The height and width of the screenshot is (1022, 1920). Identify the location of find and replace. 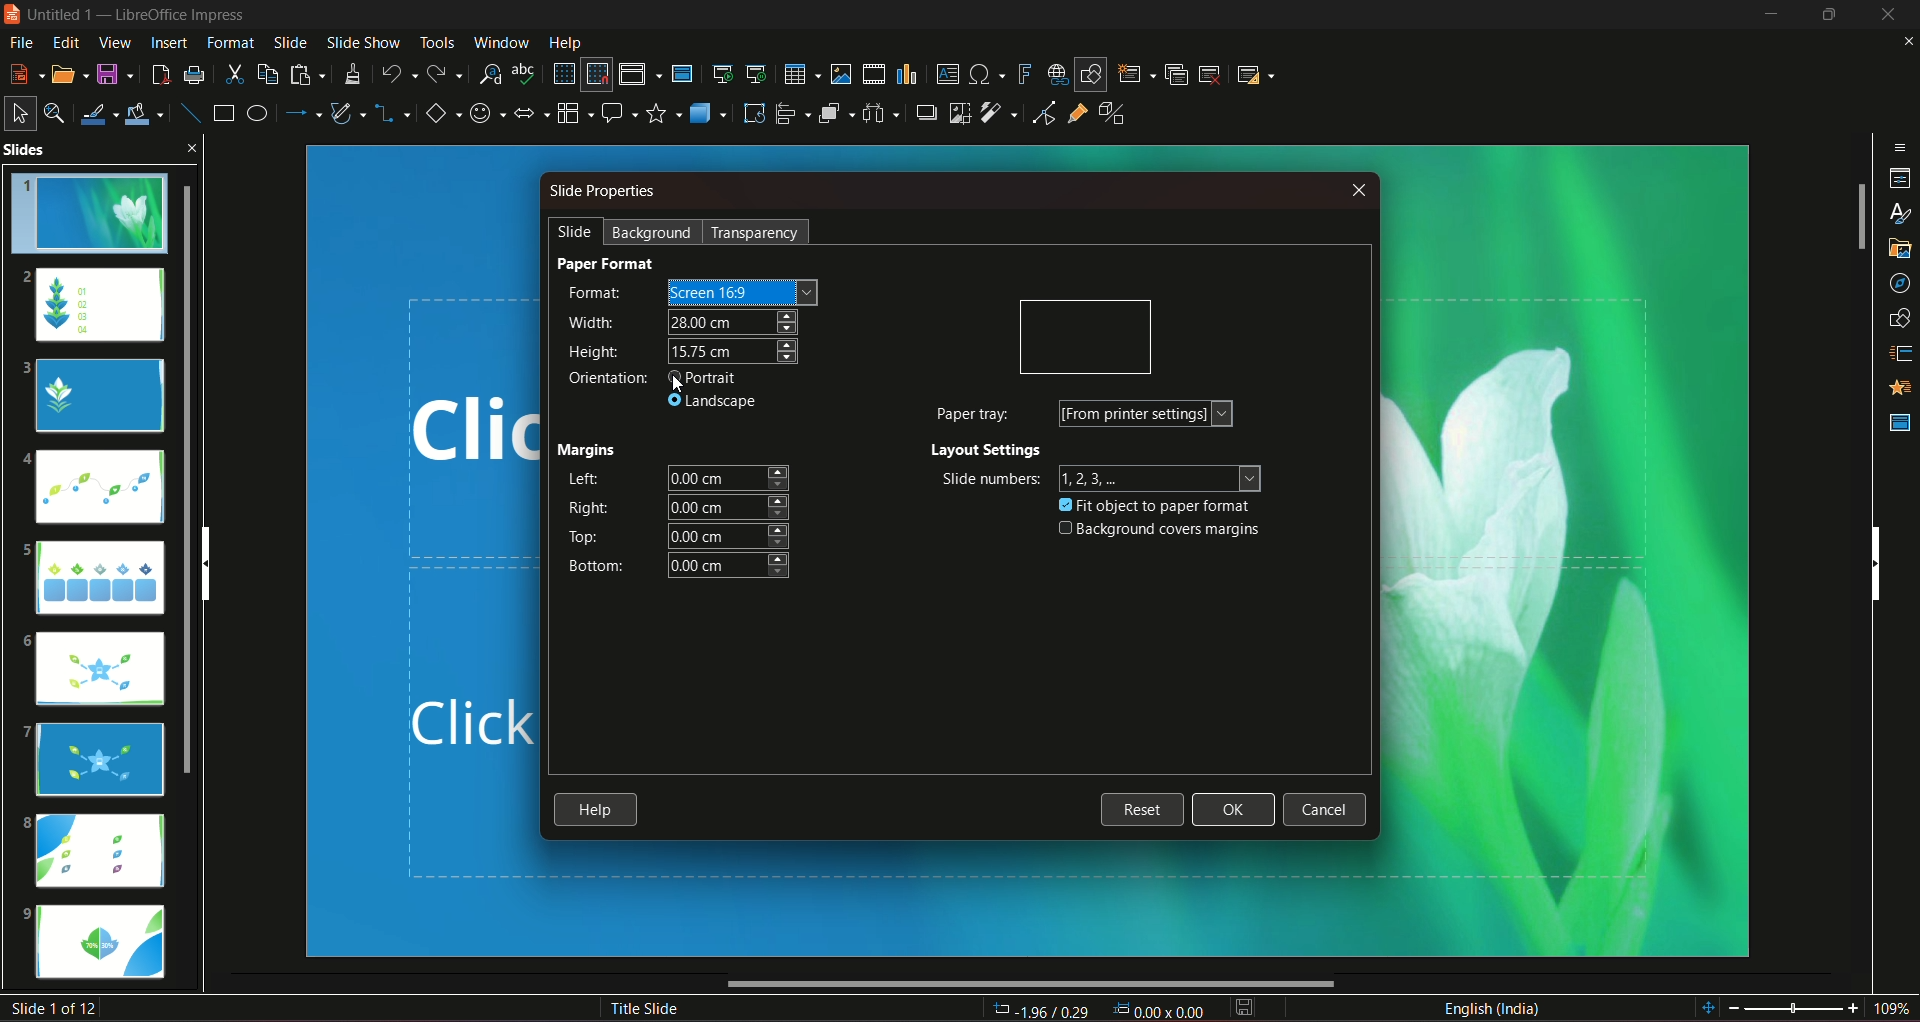
(490, 72).